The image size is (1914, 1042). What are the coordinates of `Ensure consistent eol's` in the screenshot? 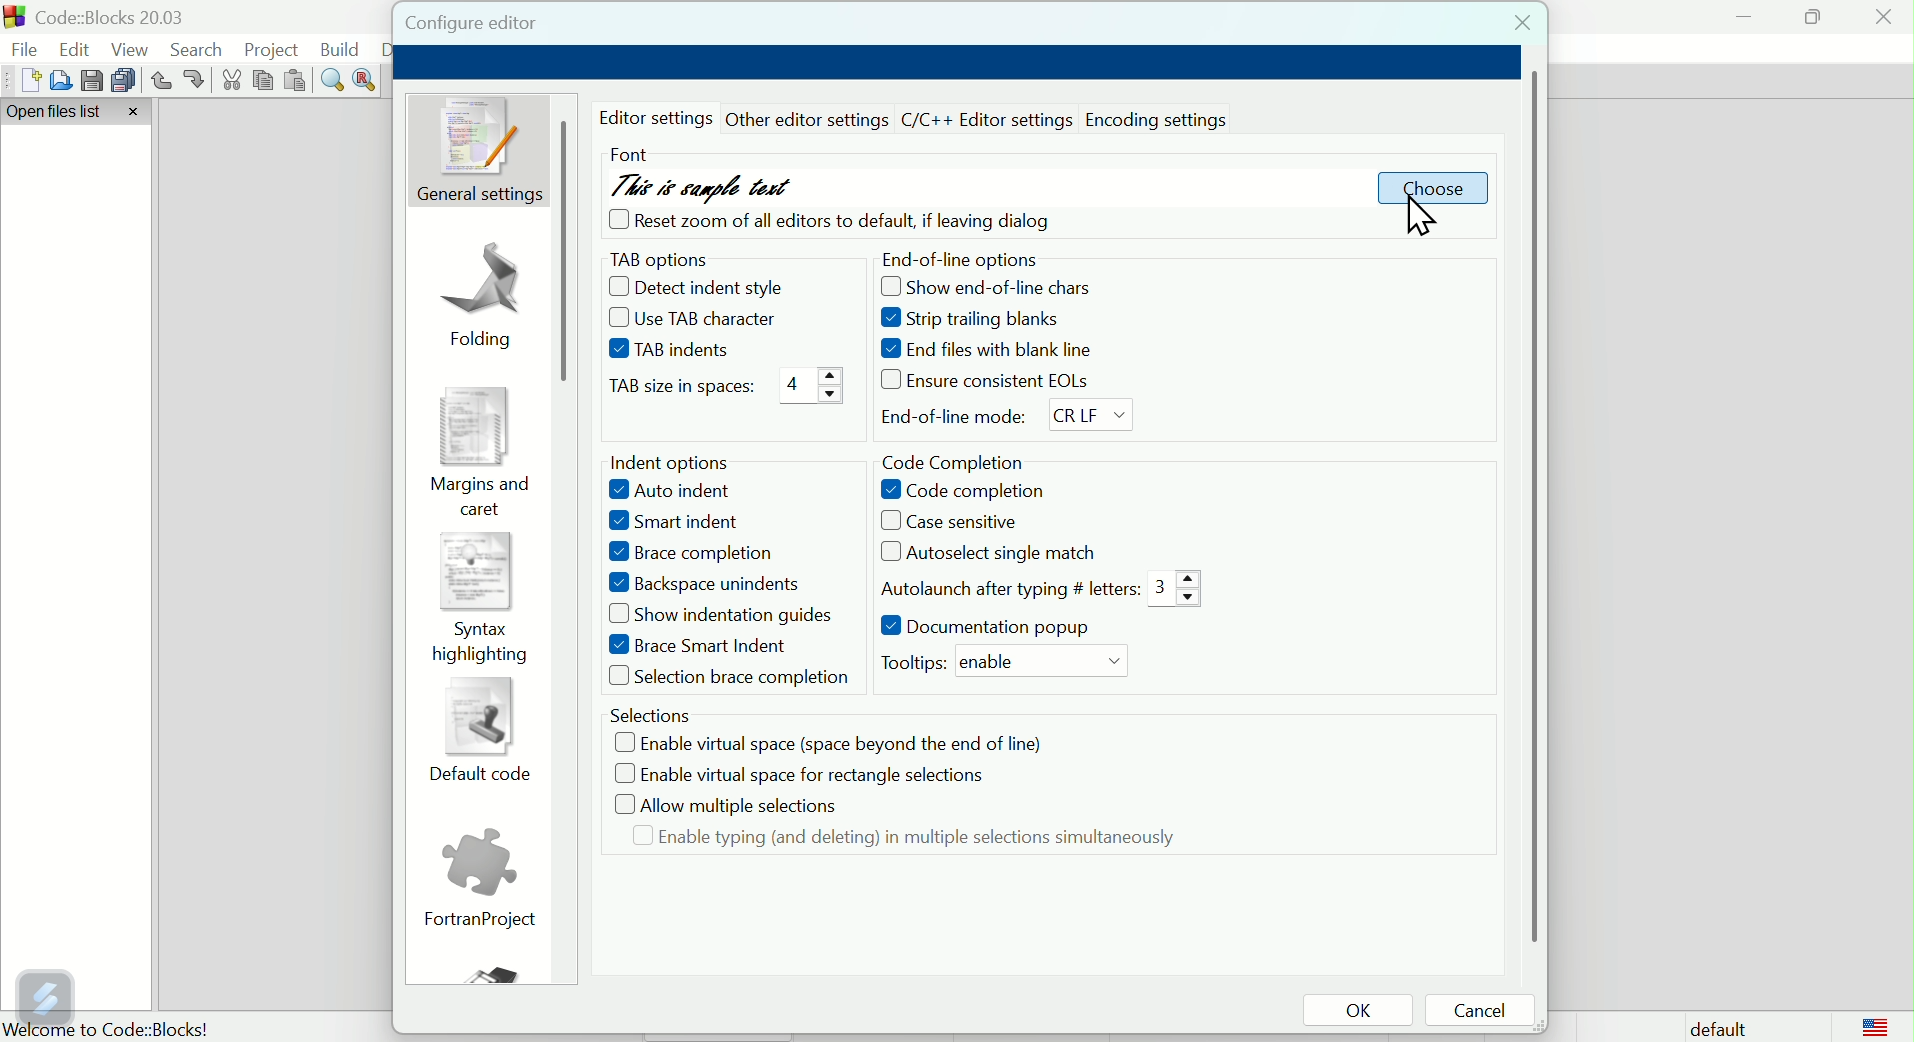 It's located at (993, 383).